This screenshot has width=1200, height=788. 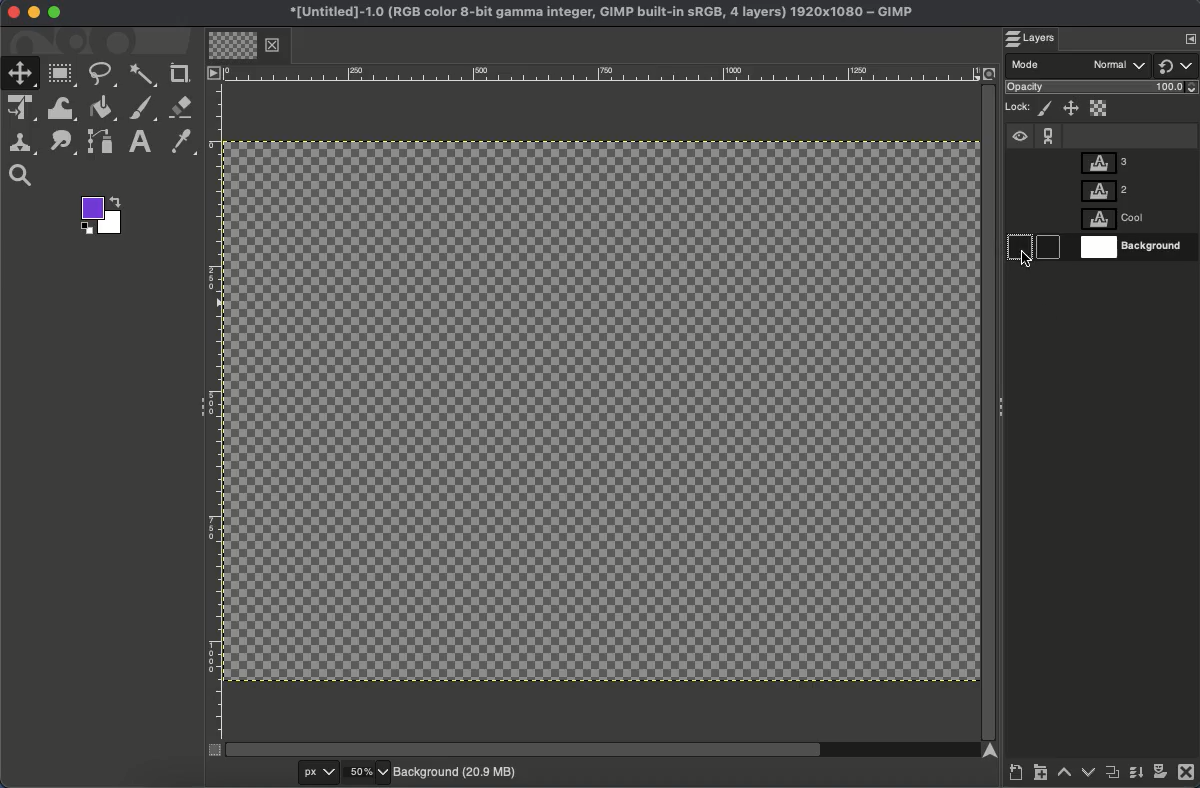 I want to click on Unified transformation, so click(x=24, y=109).